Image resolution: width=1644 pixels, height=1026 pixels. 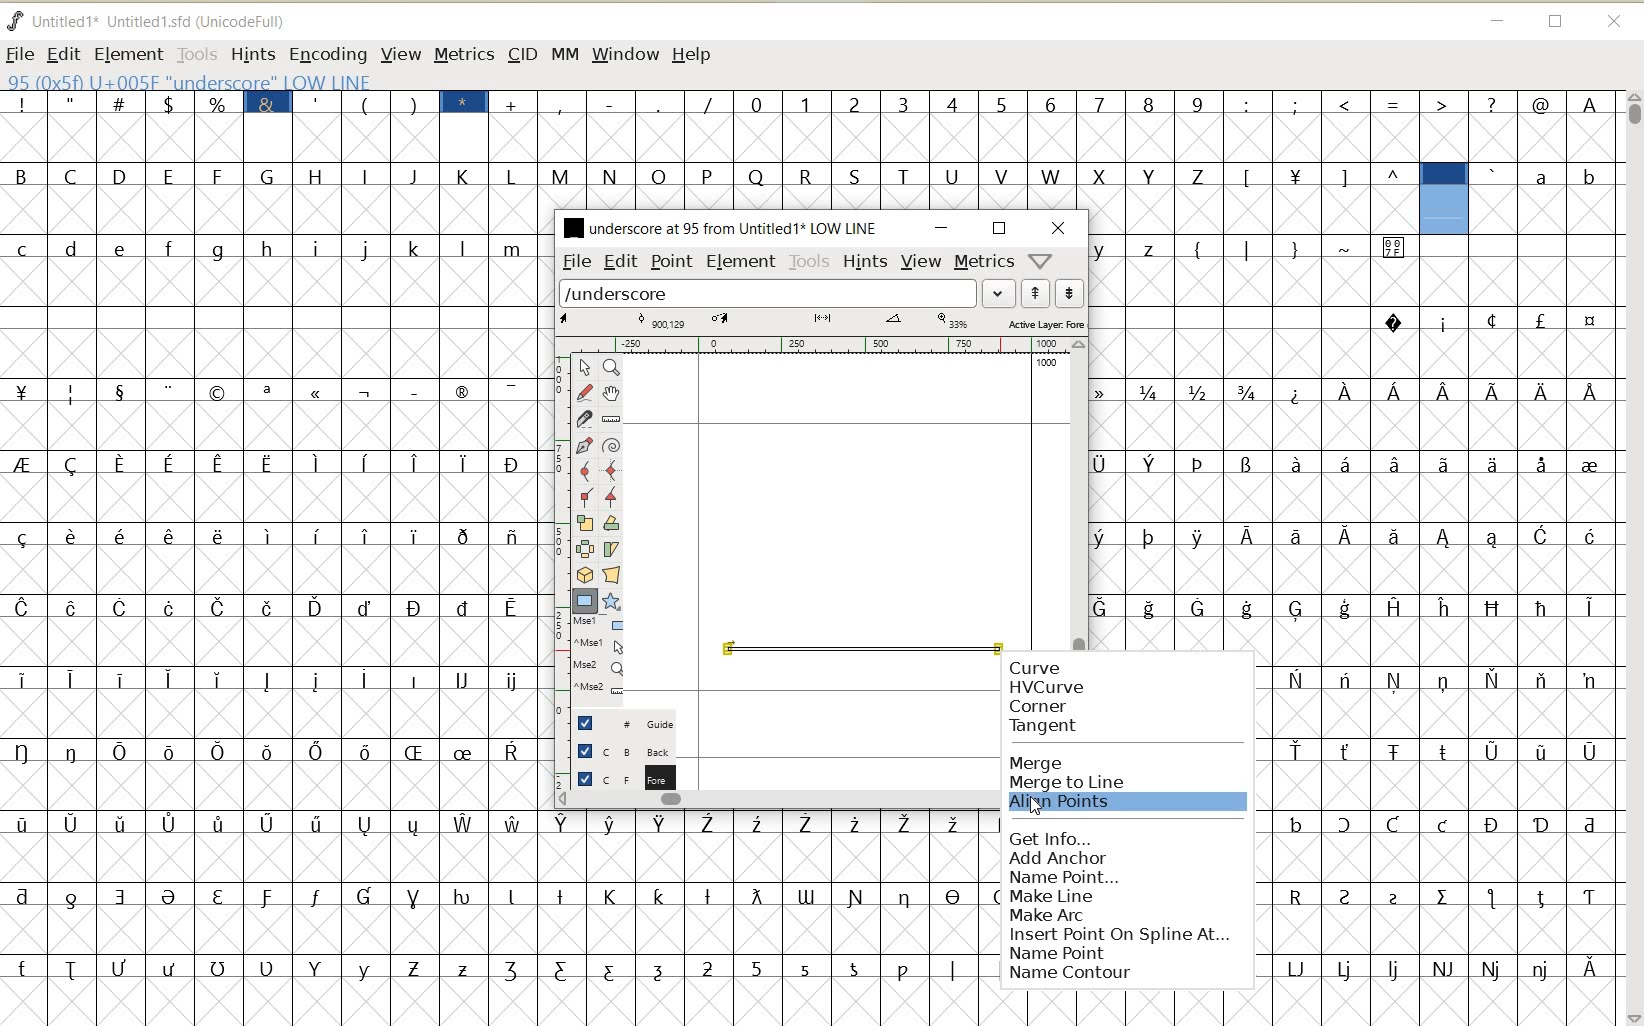 I want to click on measure a distance, angle between points, so click(x=612, y=419).